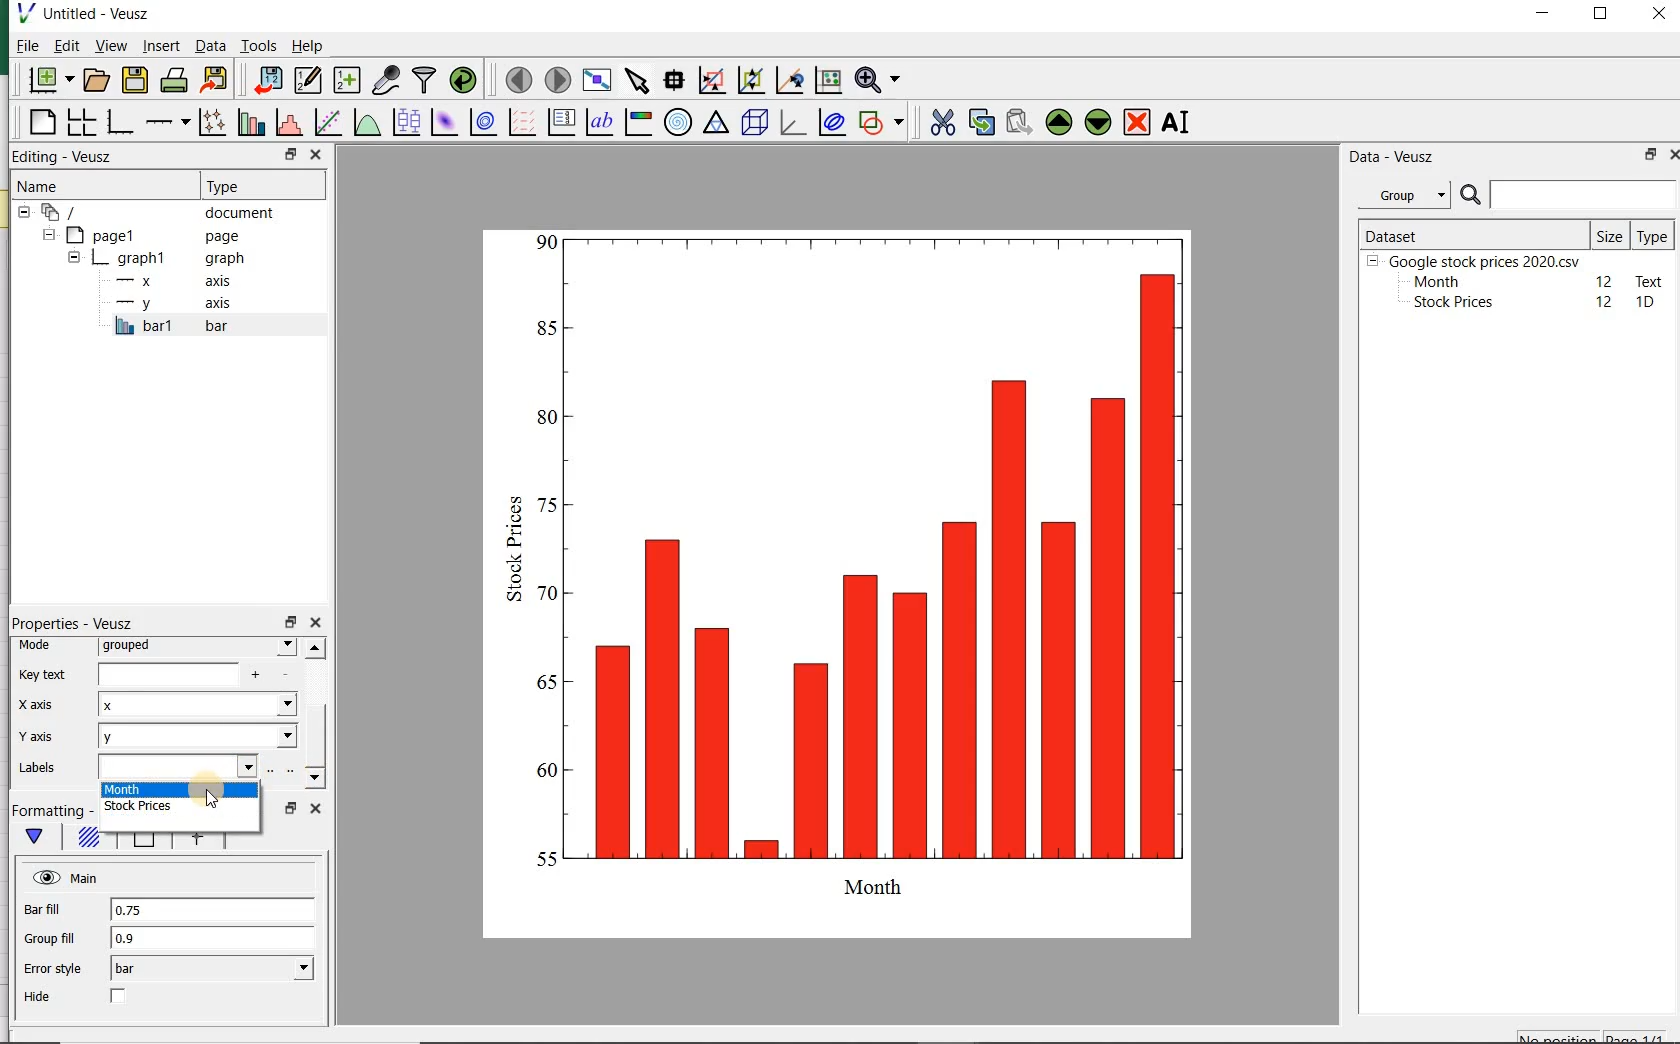 This screenshot has width=1680, height=1044. I want to click on stock prices, so click(173, 810).